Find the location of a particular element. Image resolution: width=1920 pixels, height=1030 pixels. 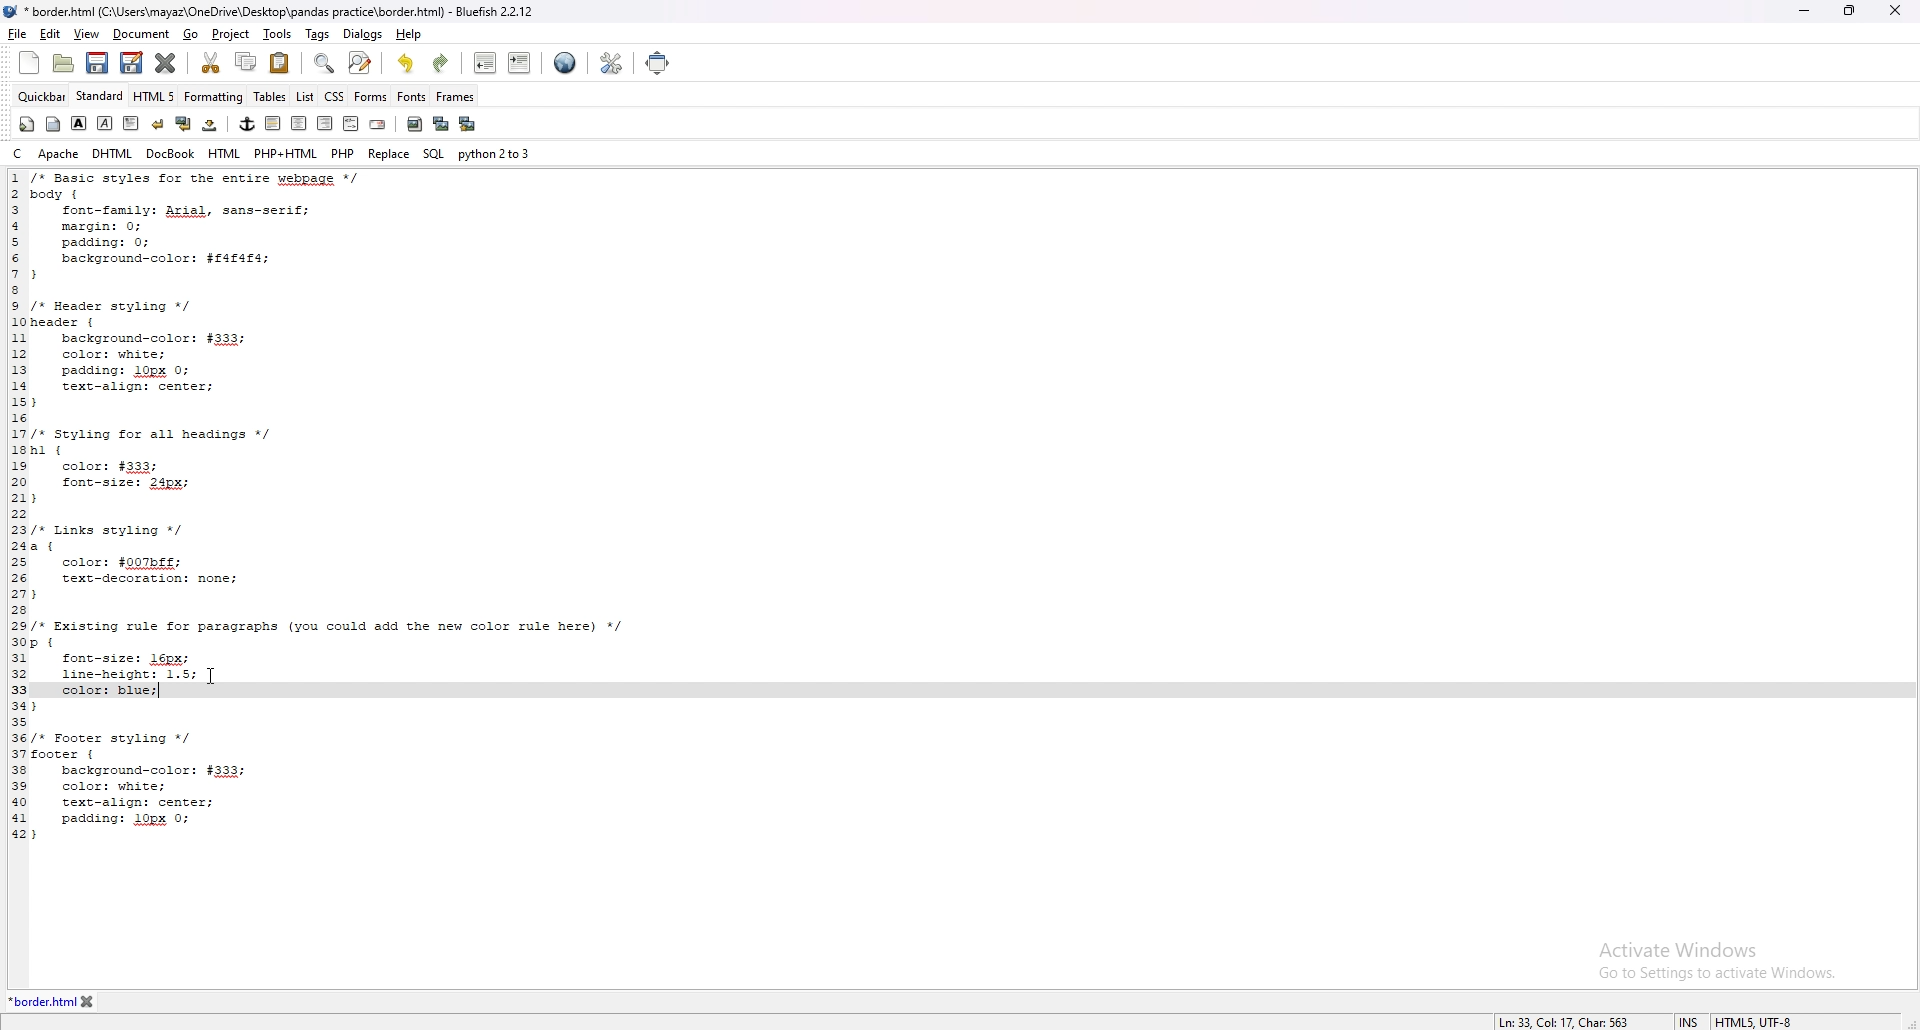

html is located at coordinates (224, 153).